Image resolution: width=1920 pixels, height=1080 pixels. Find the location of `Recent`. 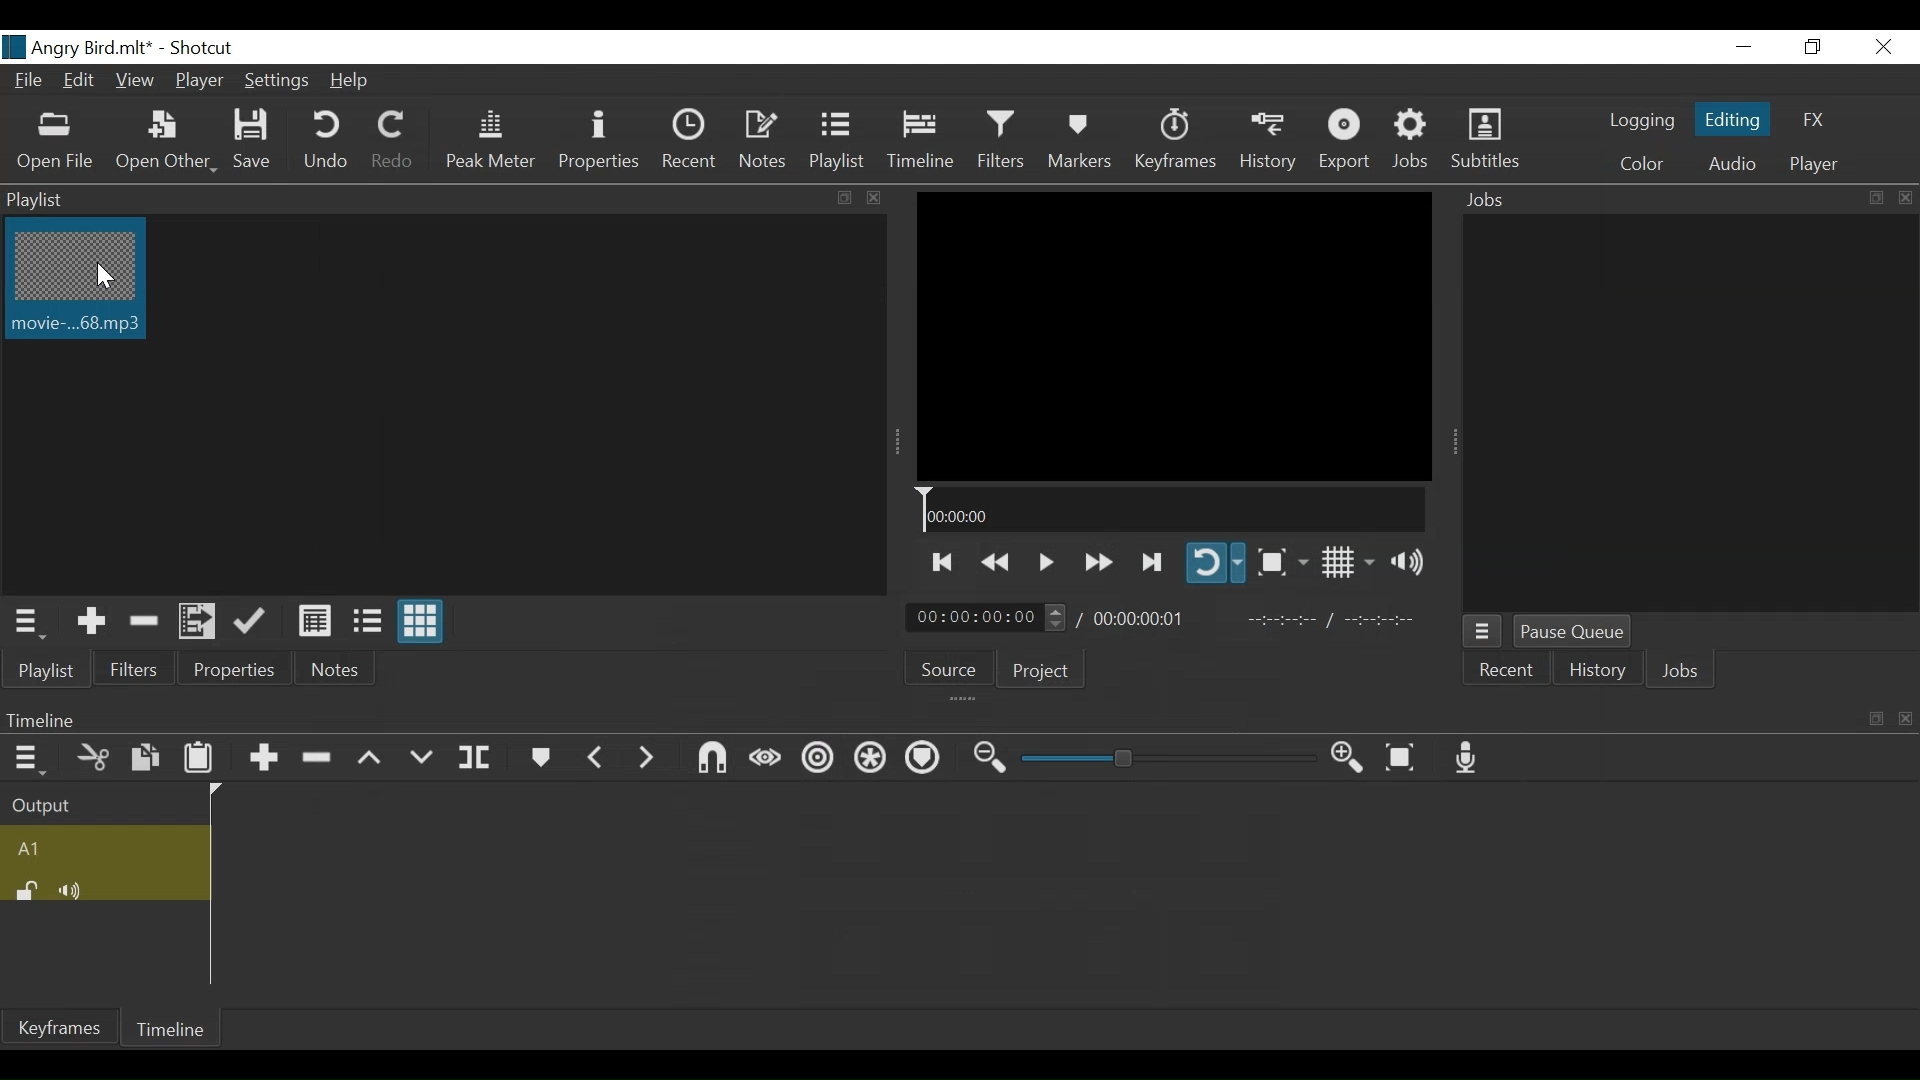

Recent is located at coordinates (1507, 670).